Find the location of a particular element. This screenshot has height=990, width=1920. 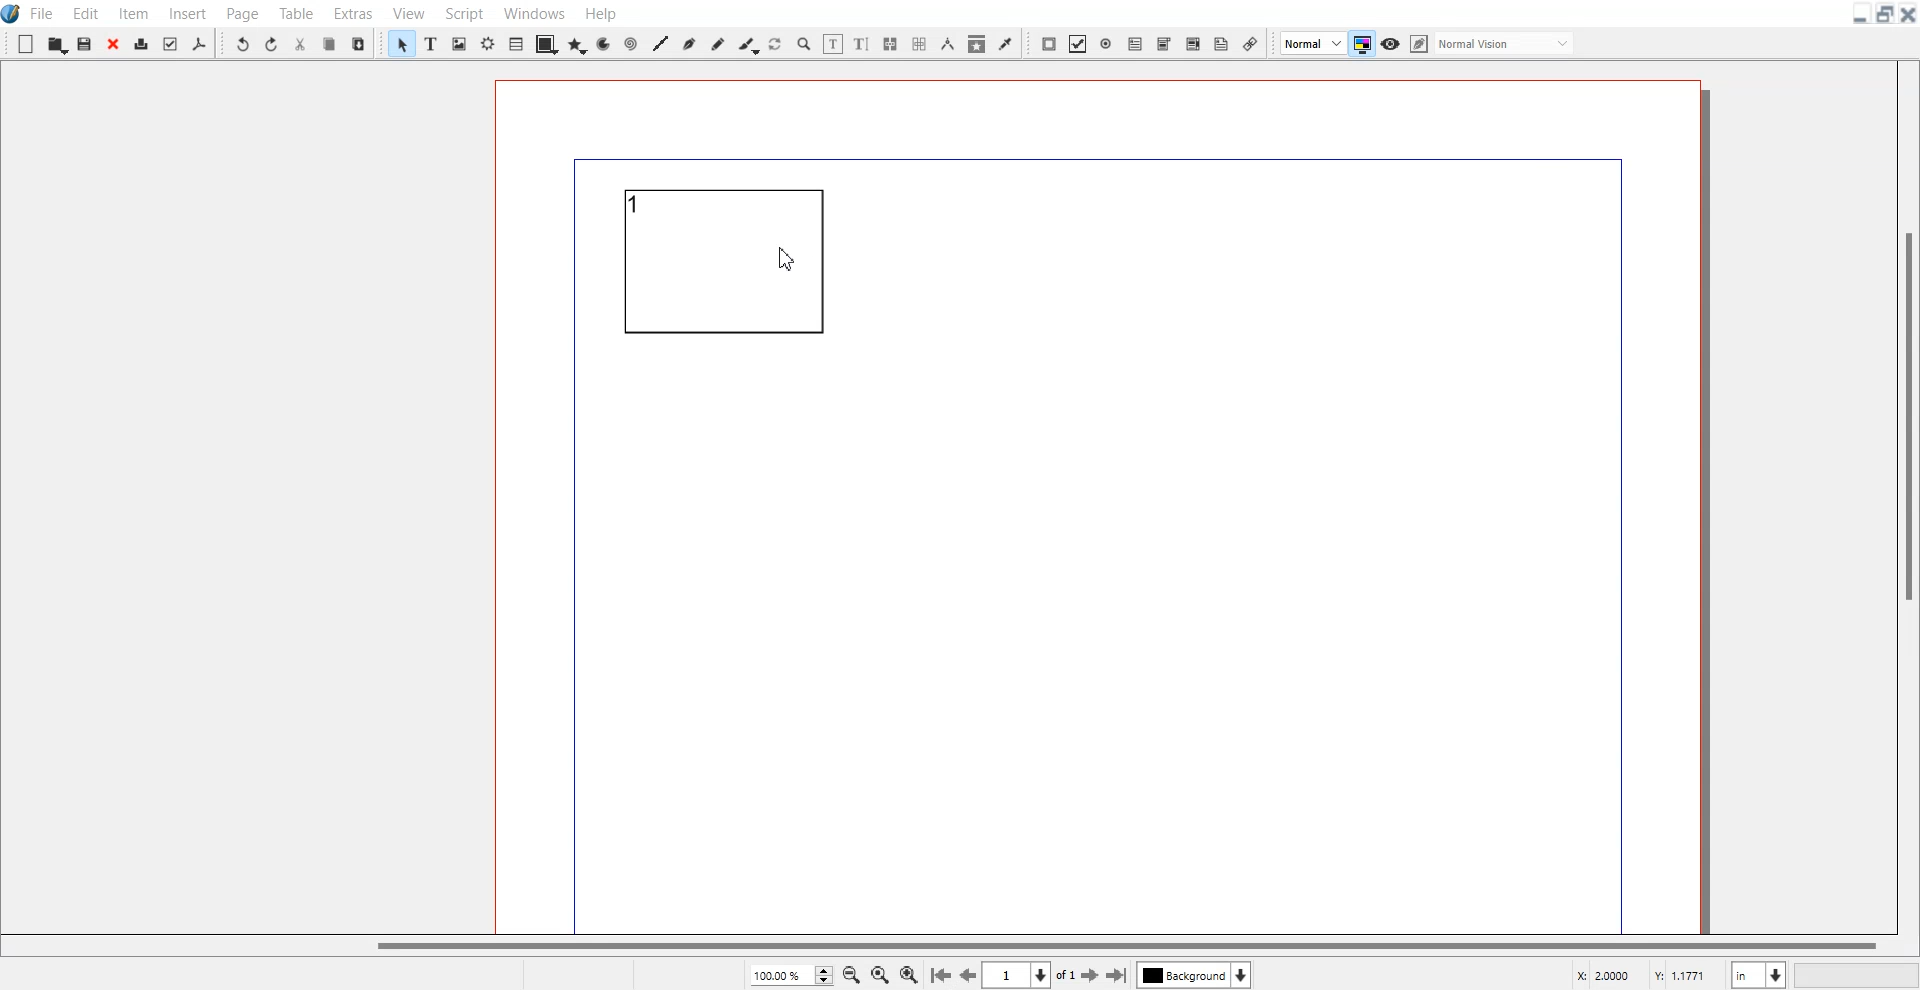

Shape is located at coordinates (547, 43).